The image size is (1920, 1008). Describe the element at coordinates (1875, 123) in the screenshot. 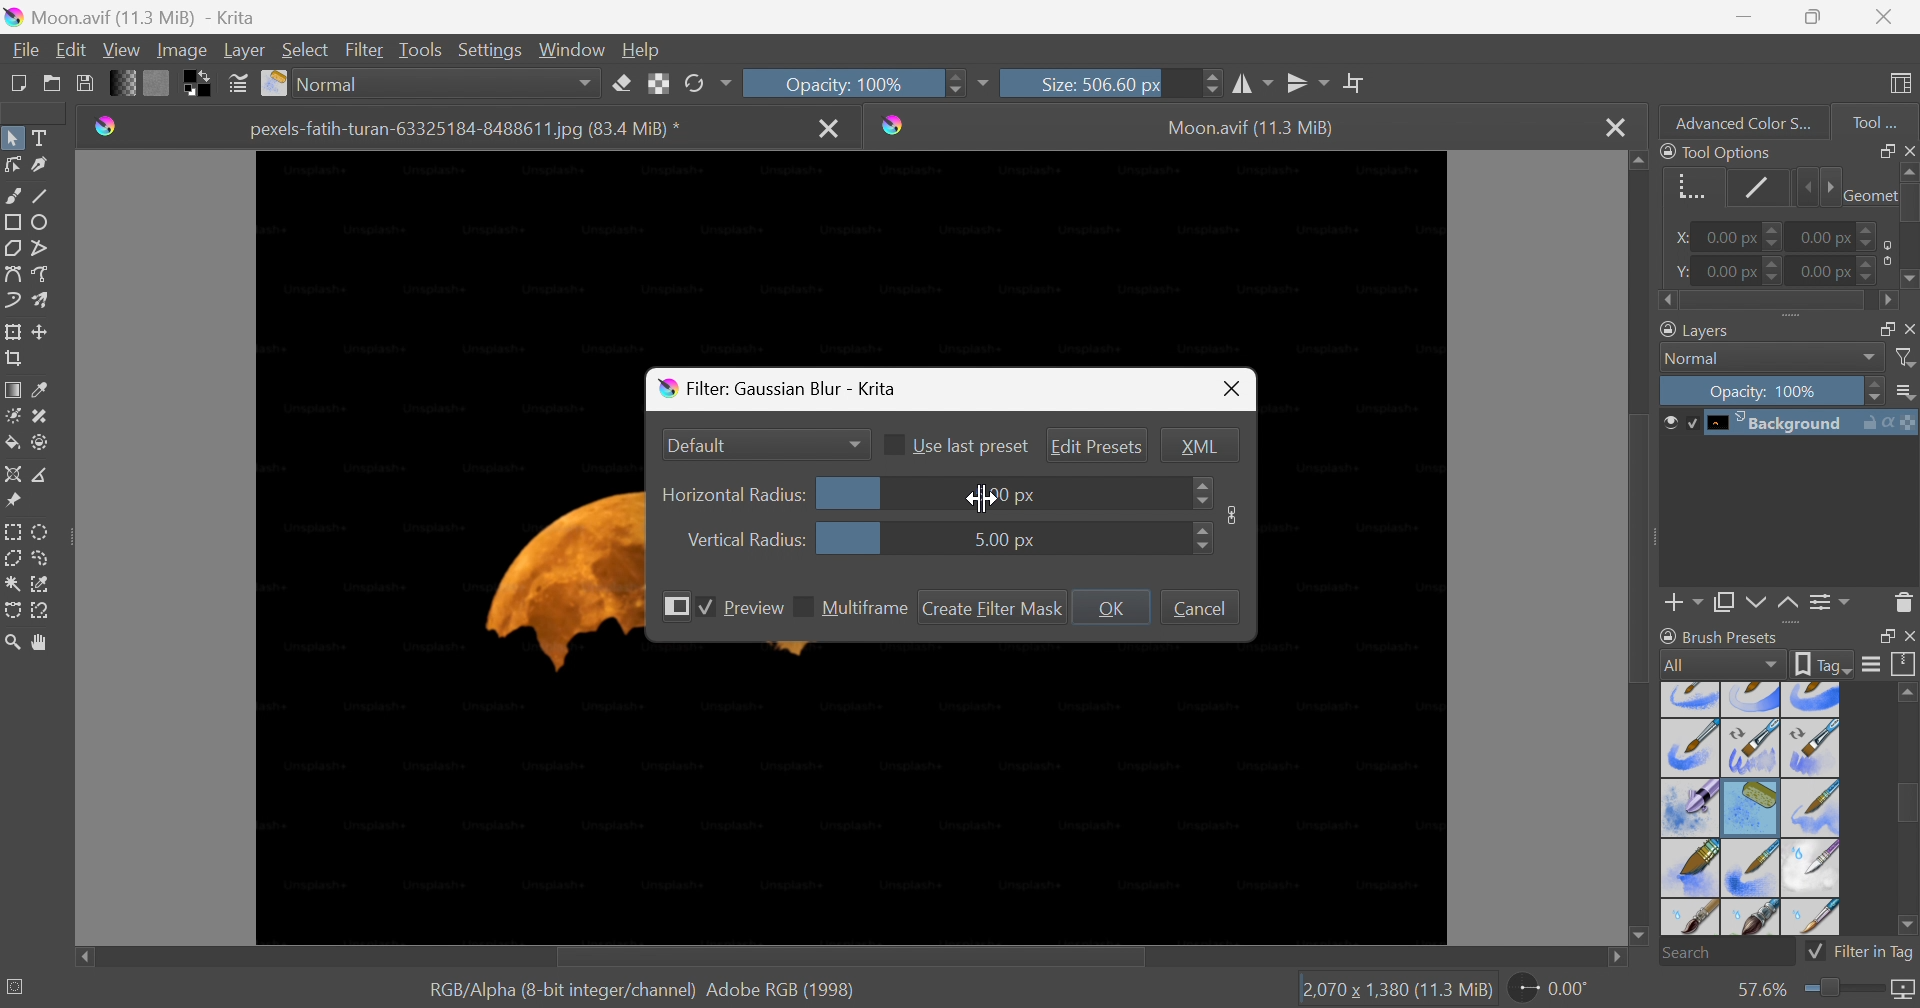

I see `Tool` at that location.